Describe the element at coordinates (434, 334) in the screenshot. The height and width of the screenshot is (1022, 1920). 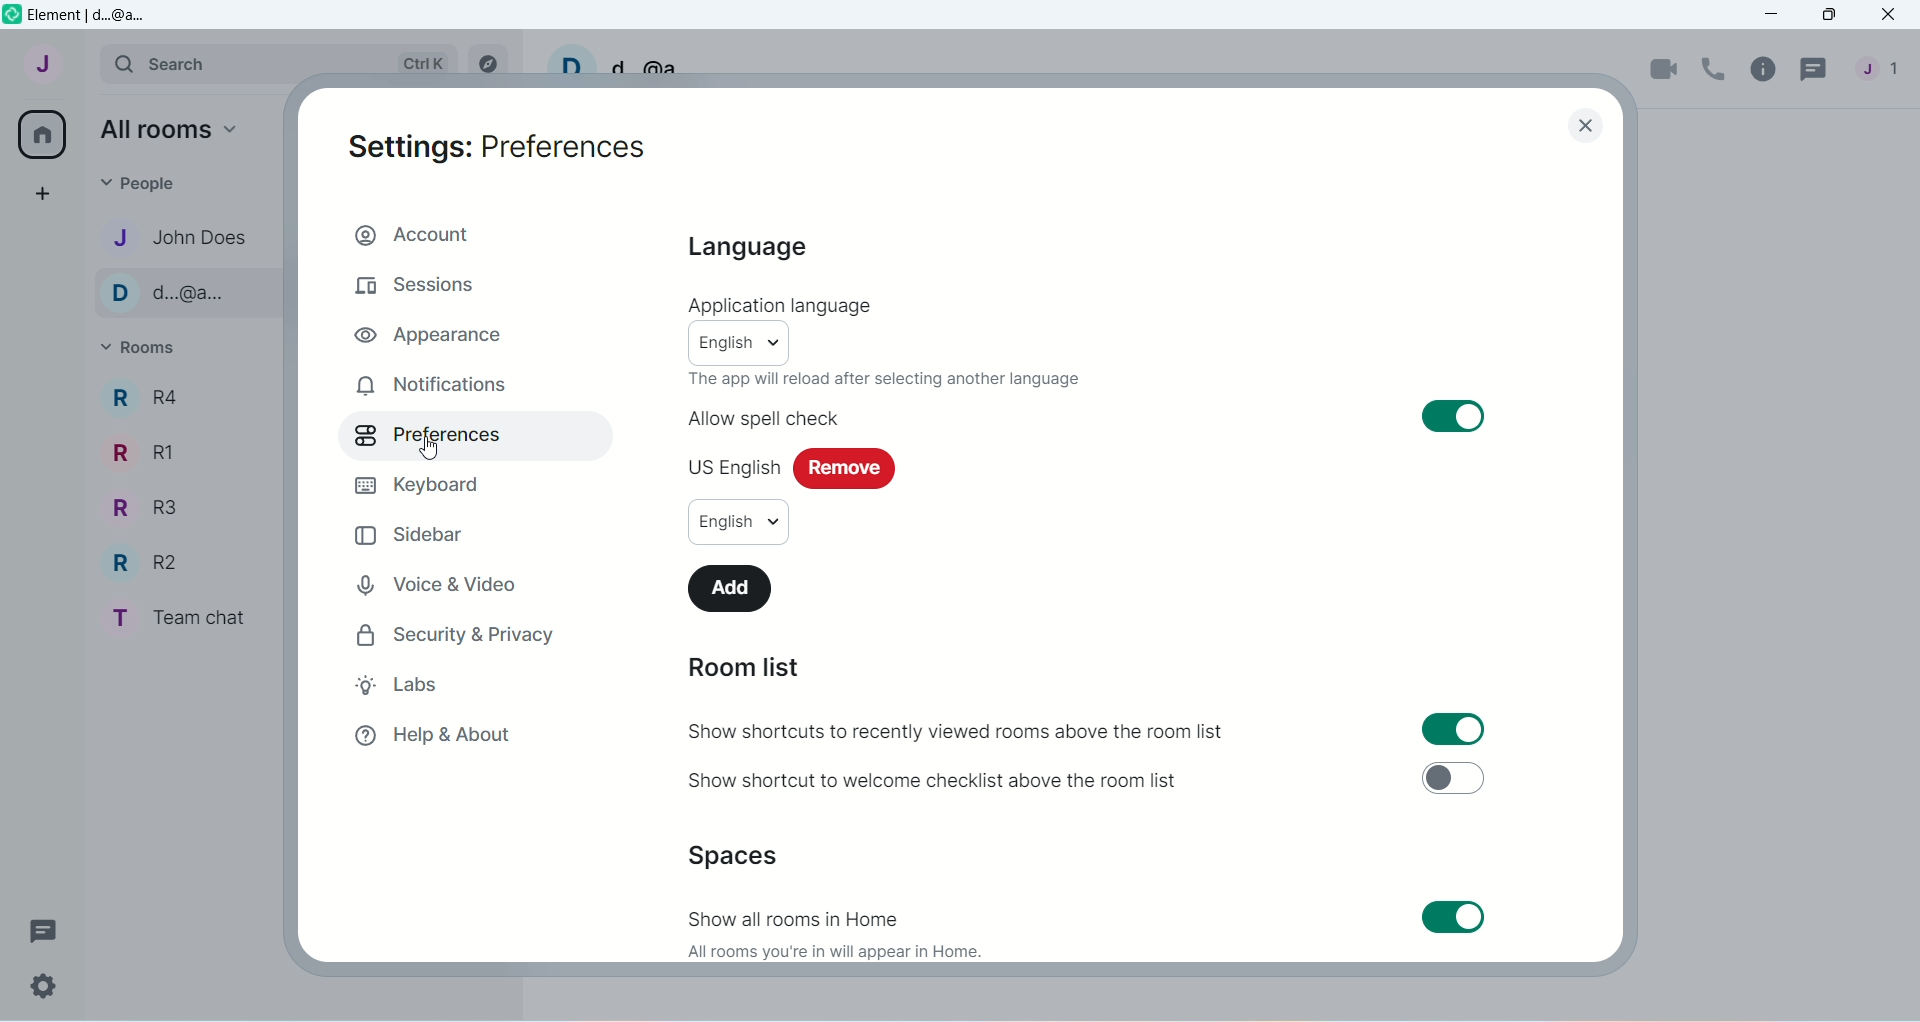
I see `Appearance` at that location.